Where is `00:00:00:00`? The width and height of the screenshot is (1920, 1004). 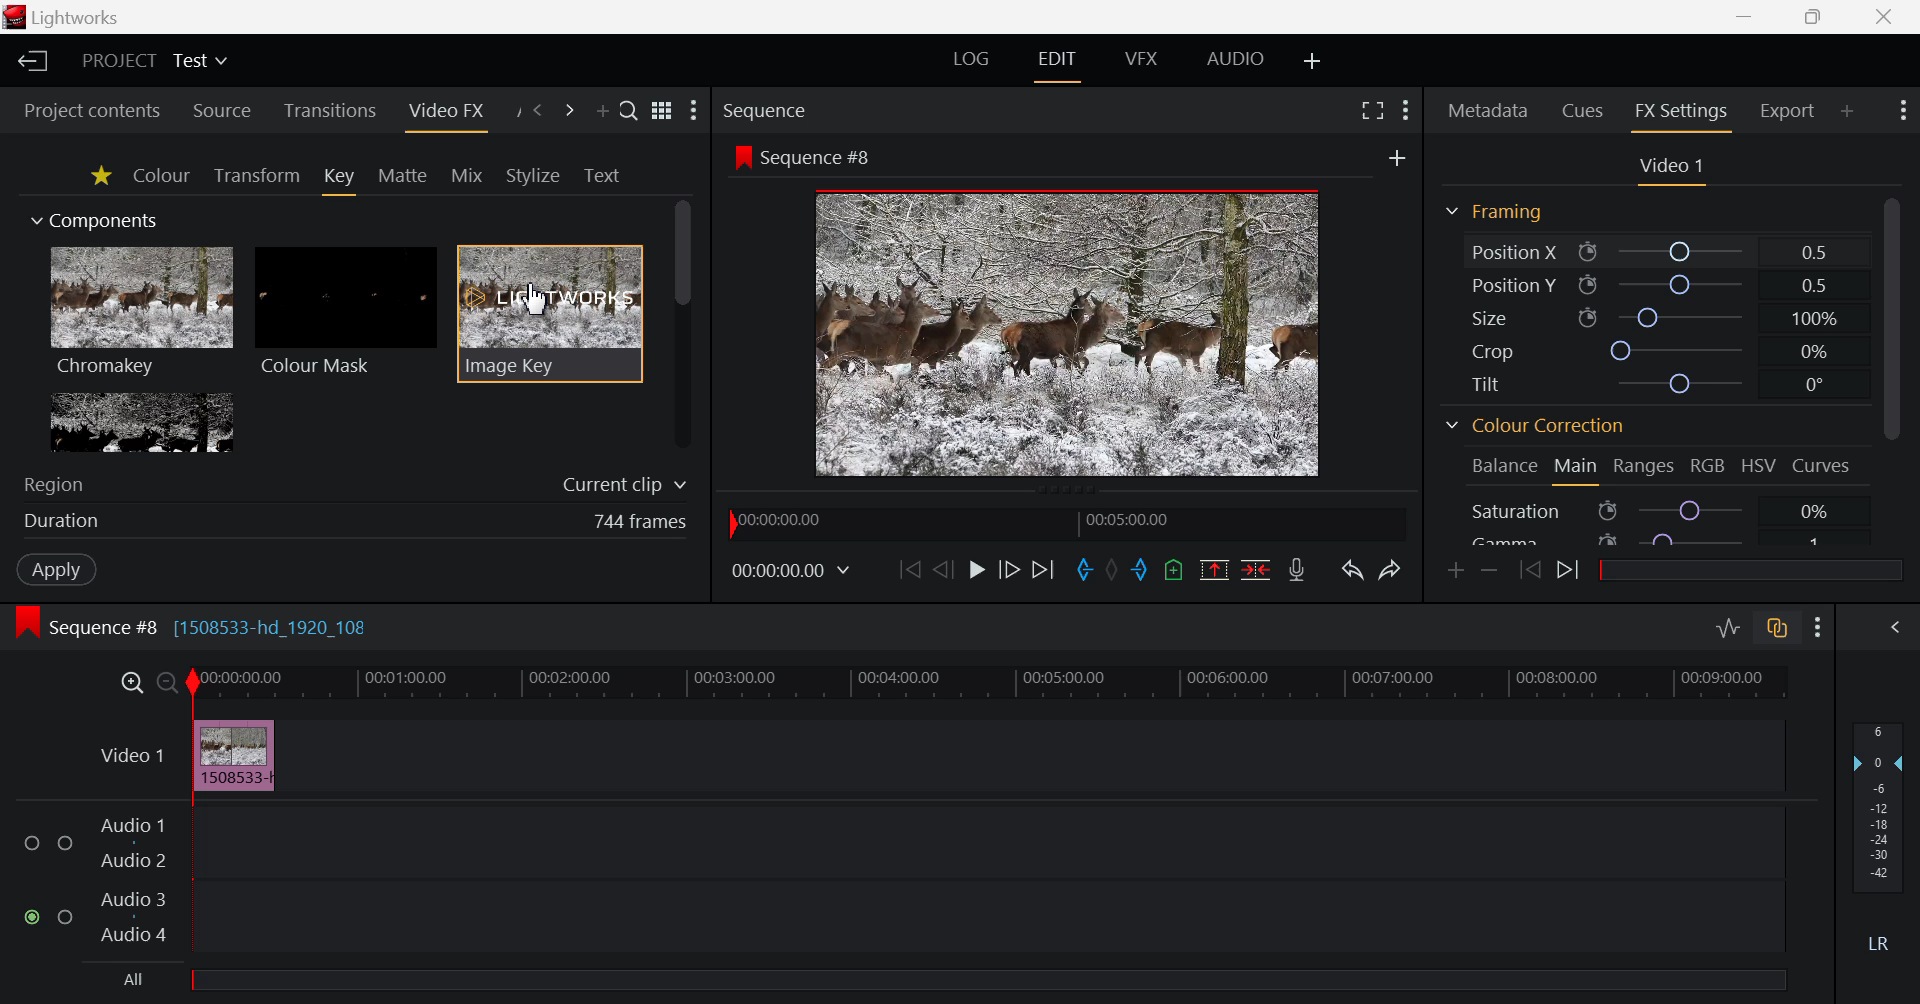 00:00:00:00 is located at coordinates (782, 520).